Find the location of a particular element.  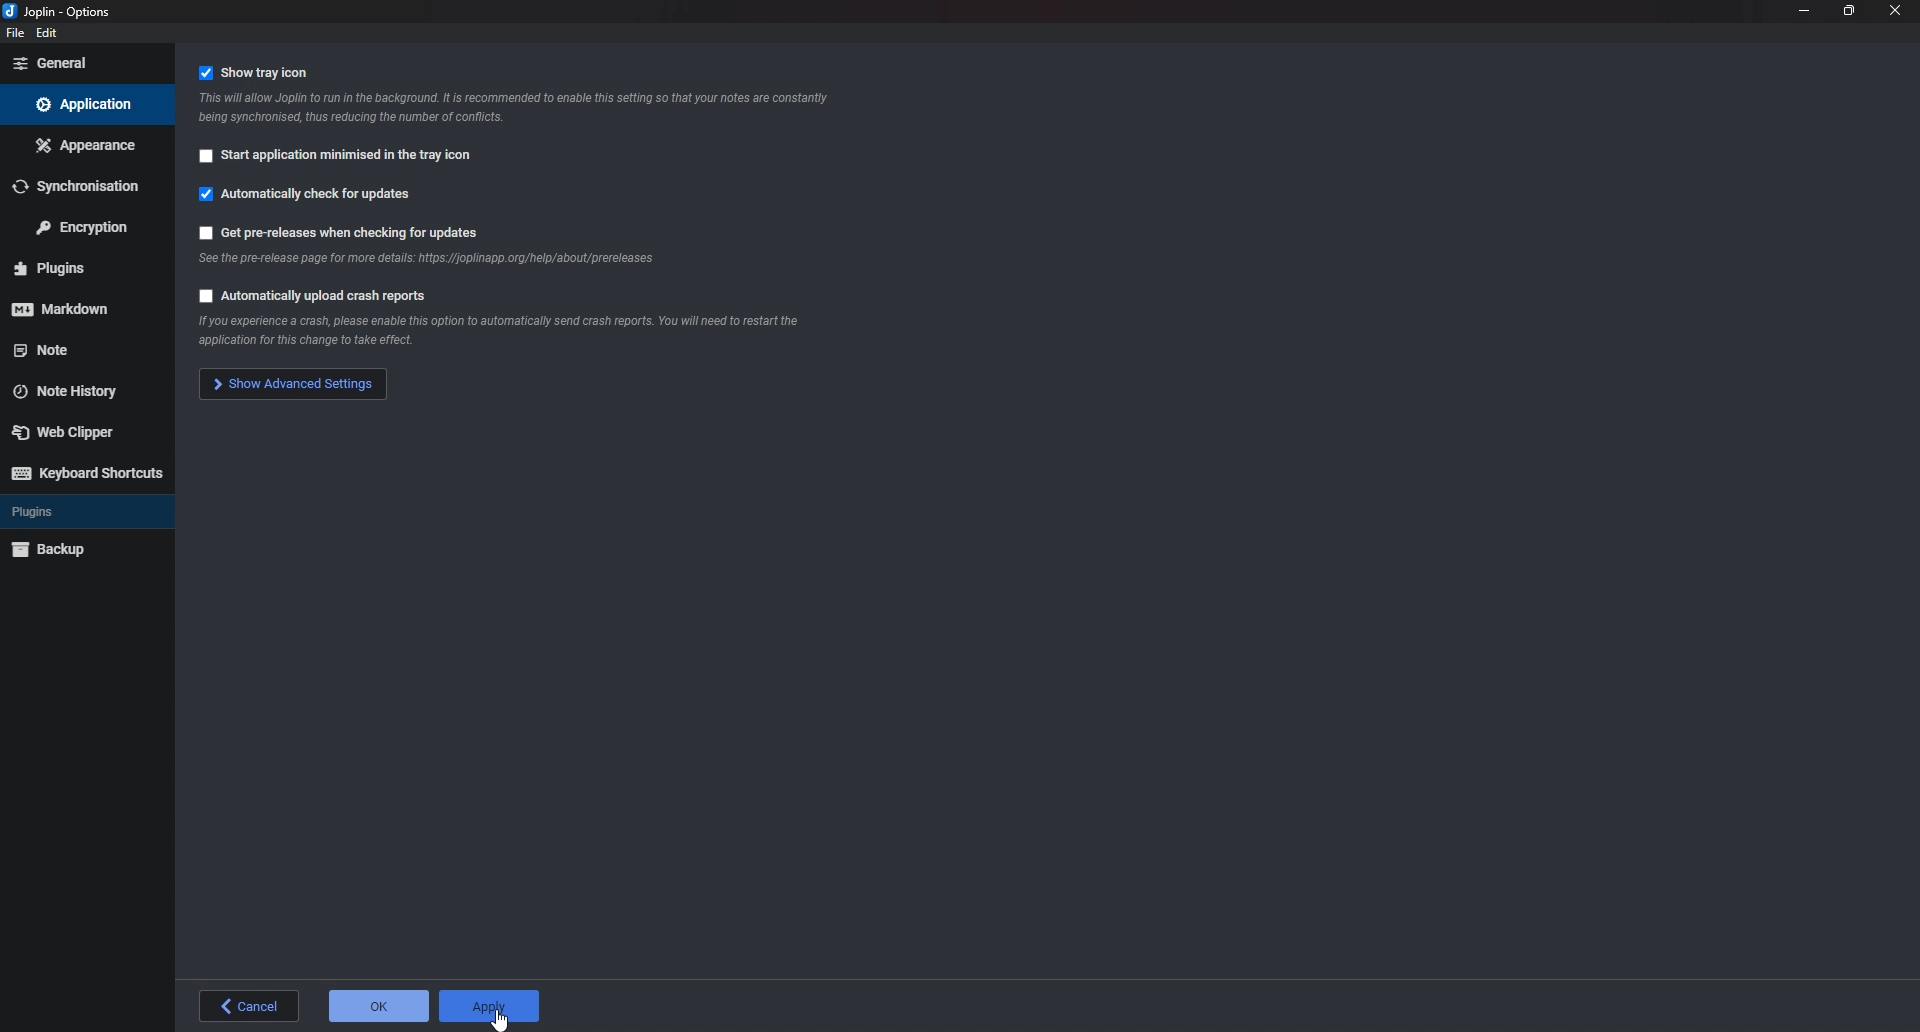

Synchronization is located at coordinates (85, 183).